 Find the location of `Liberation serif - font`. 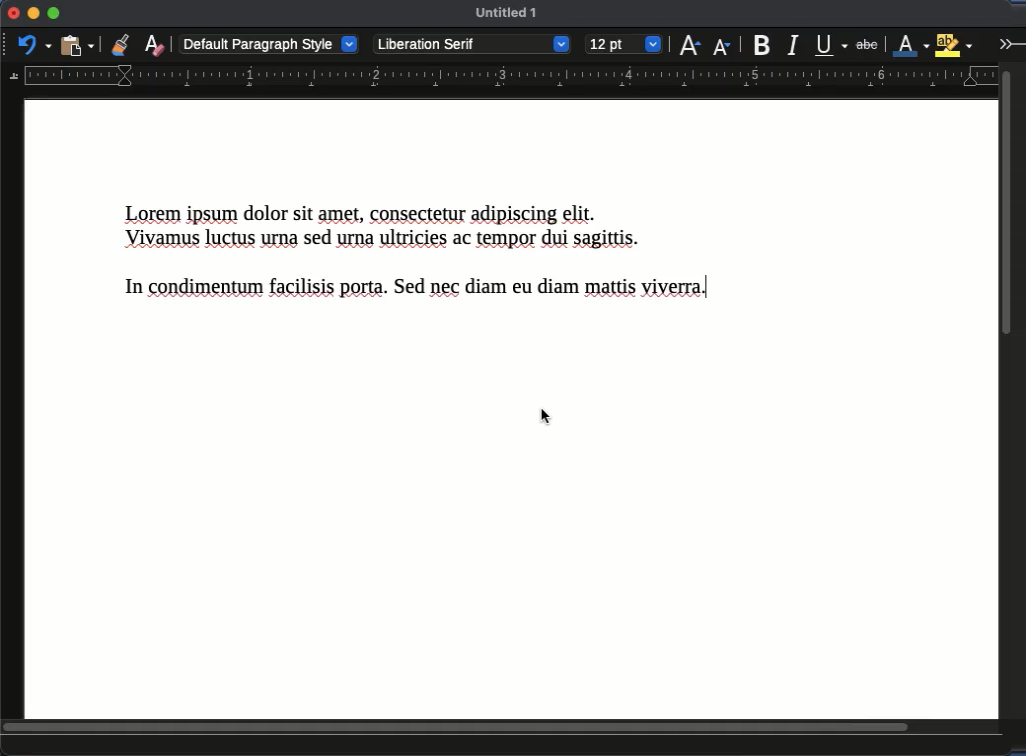

Liberation serif - font is located at coordinates (473, 44).